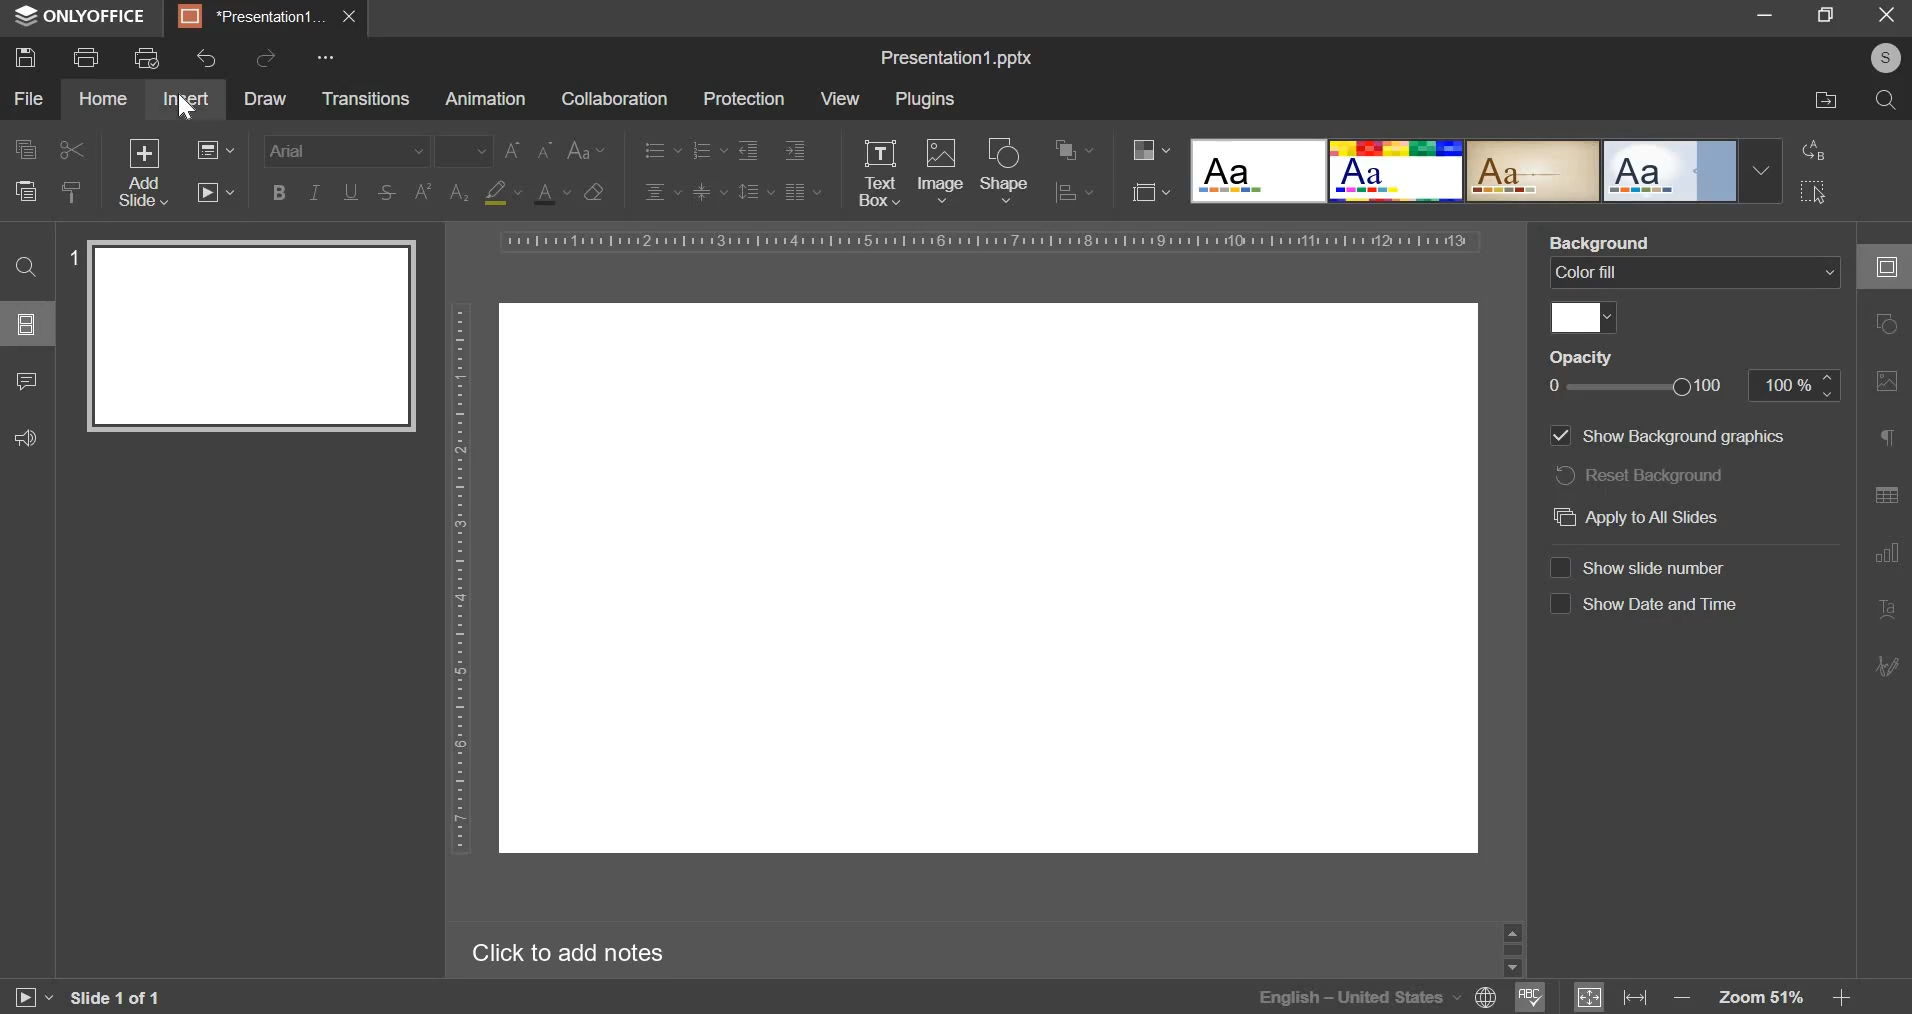 The width and height of the screenshot is (1912, 1014). What do you see at coordinates (1636, 997) in the screenshot?
I see `fit to width` at bounding box center [1636, 997].